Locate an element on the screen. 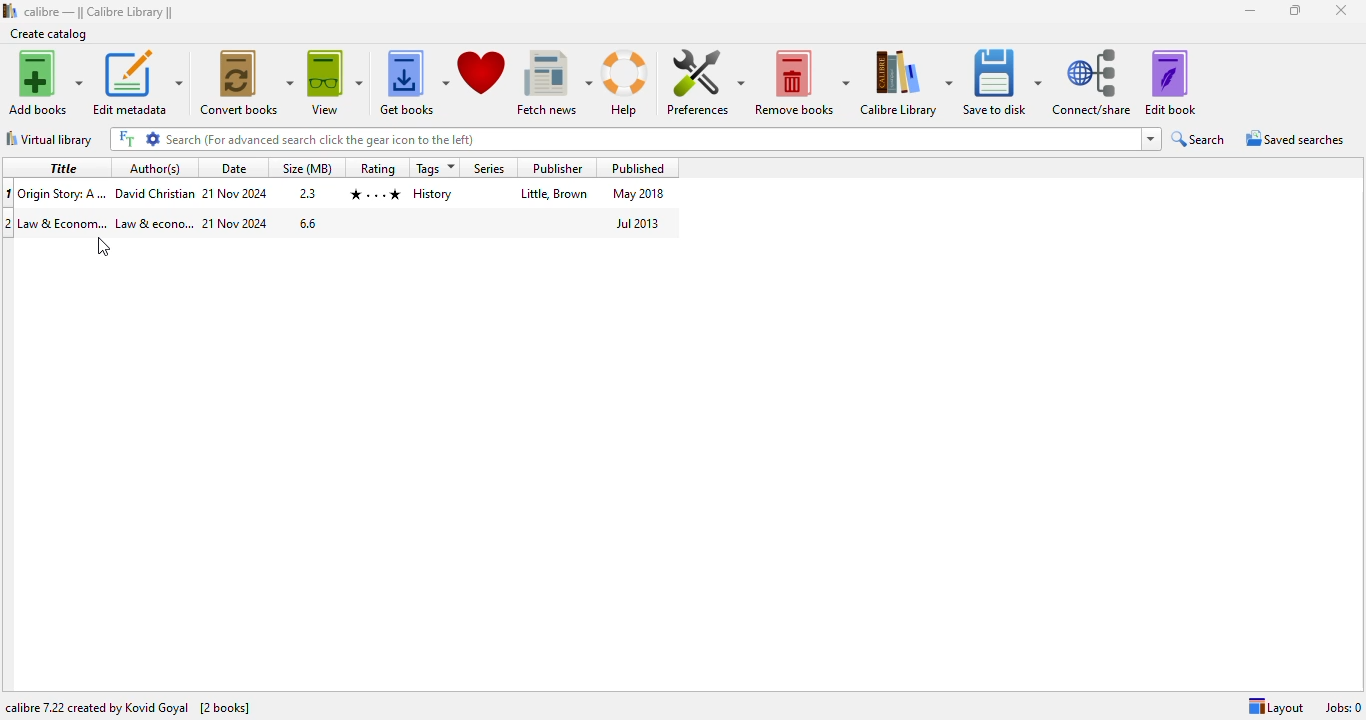 The image size is (1366, 720). create catalog is located at coordinates (49, 33).